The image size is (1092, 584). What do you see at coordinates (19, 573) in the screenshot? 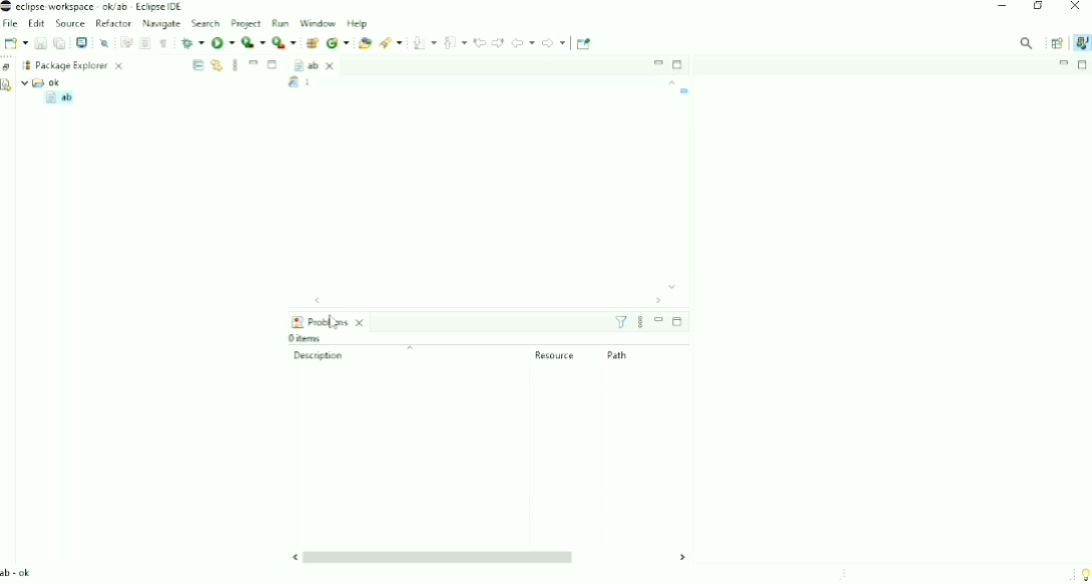
I see `ab - ok` at bounding box center [19, 573].